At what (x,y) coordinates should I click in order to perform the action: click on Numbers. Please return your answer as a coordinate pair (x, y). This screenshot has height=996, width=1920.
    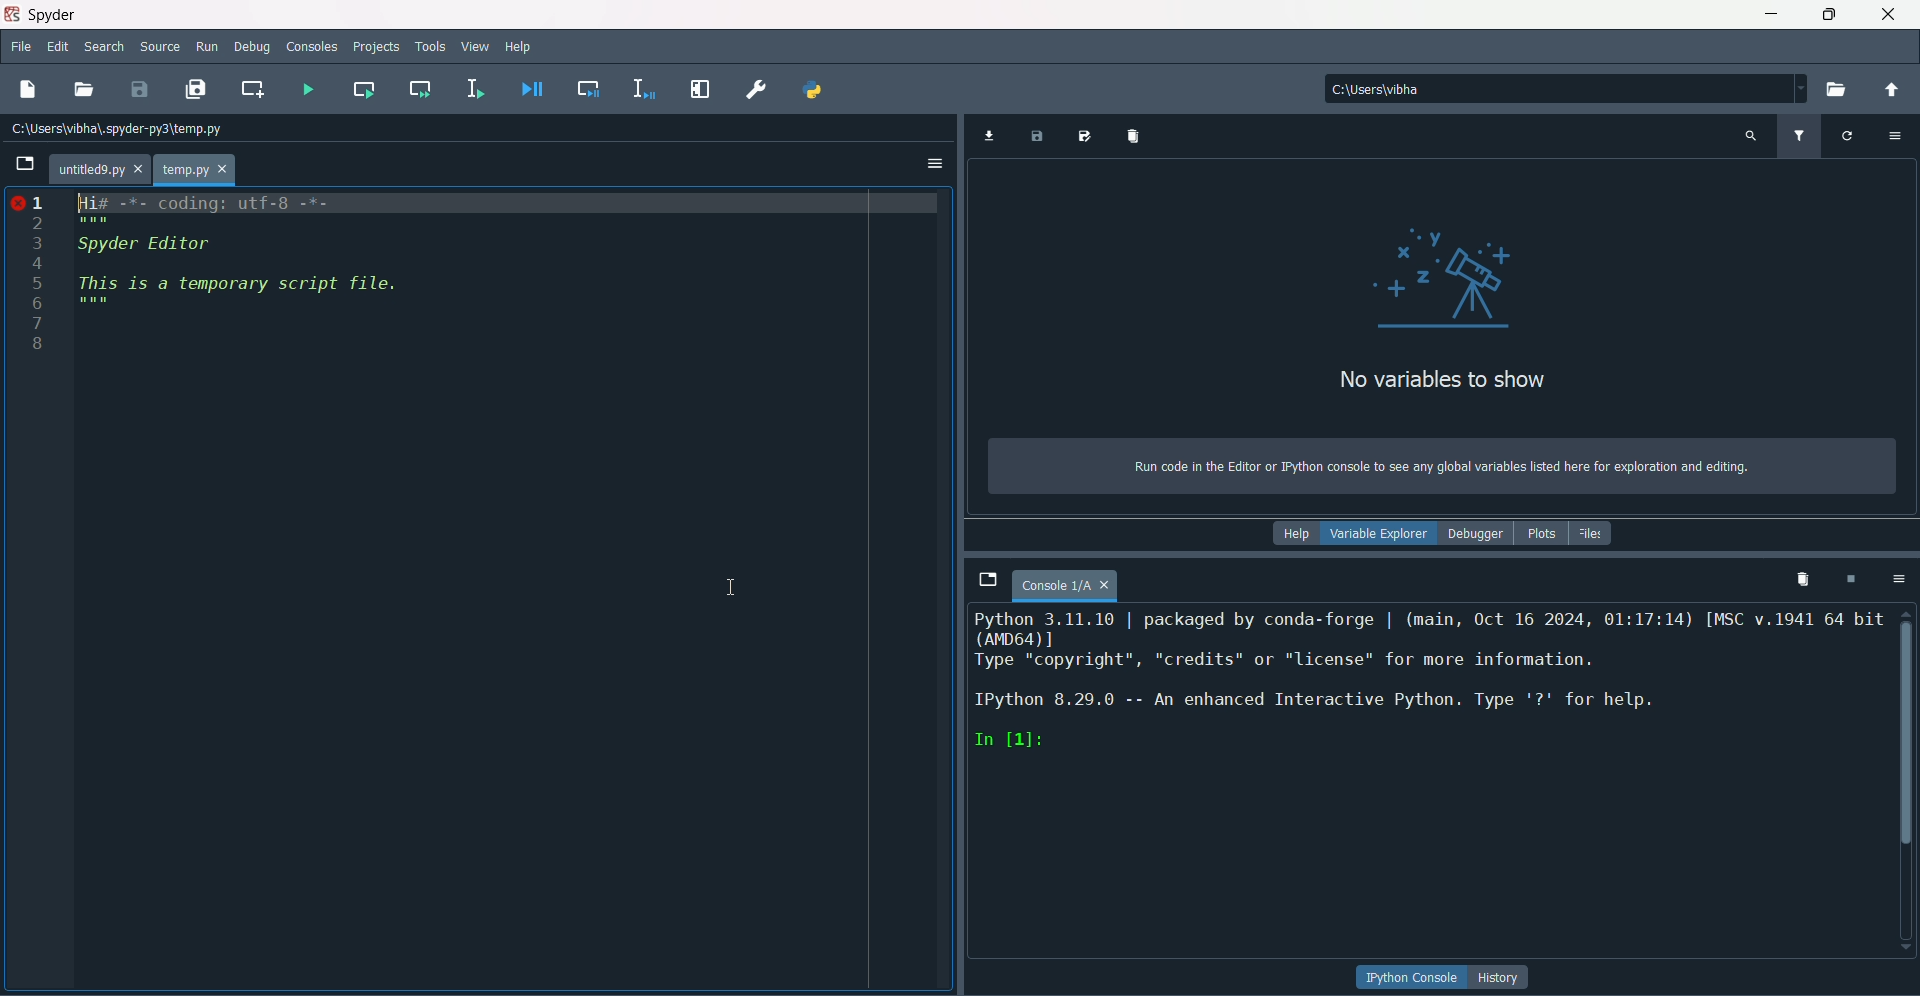
    Looking at the image, I should click on (29, 279).